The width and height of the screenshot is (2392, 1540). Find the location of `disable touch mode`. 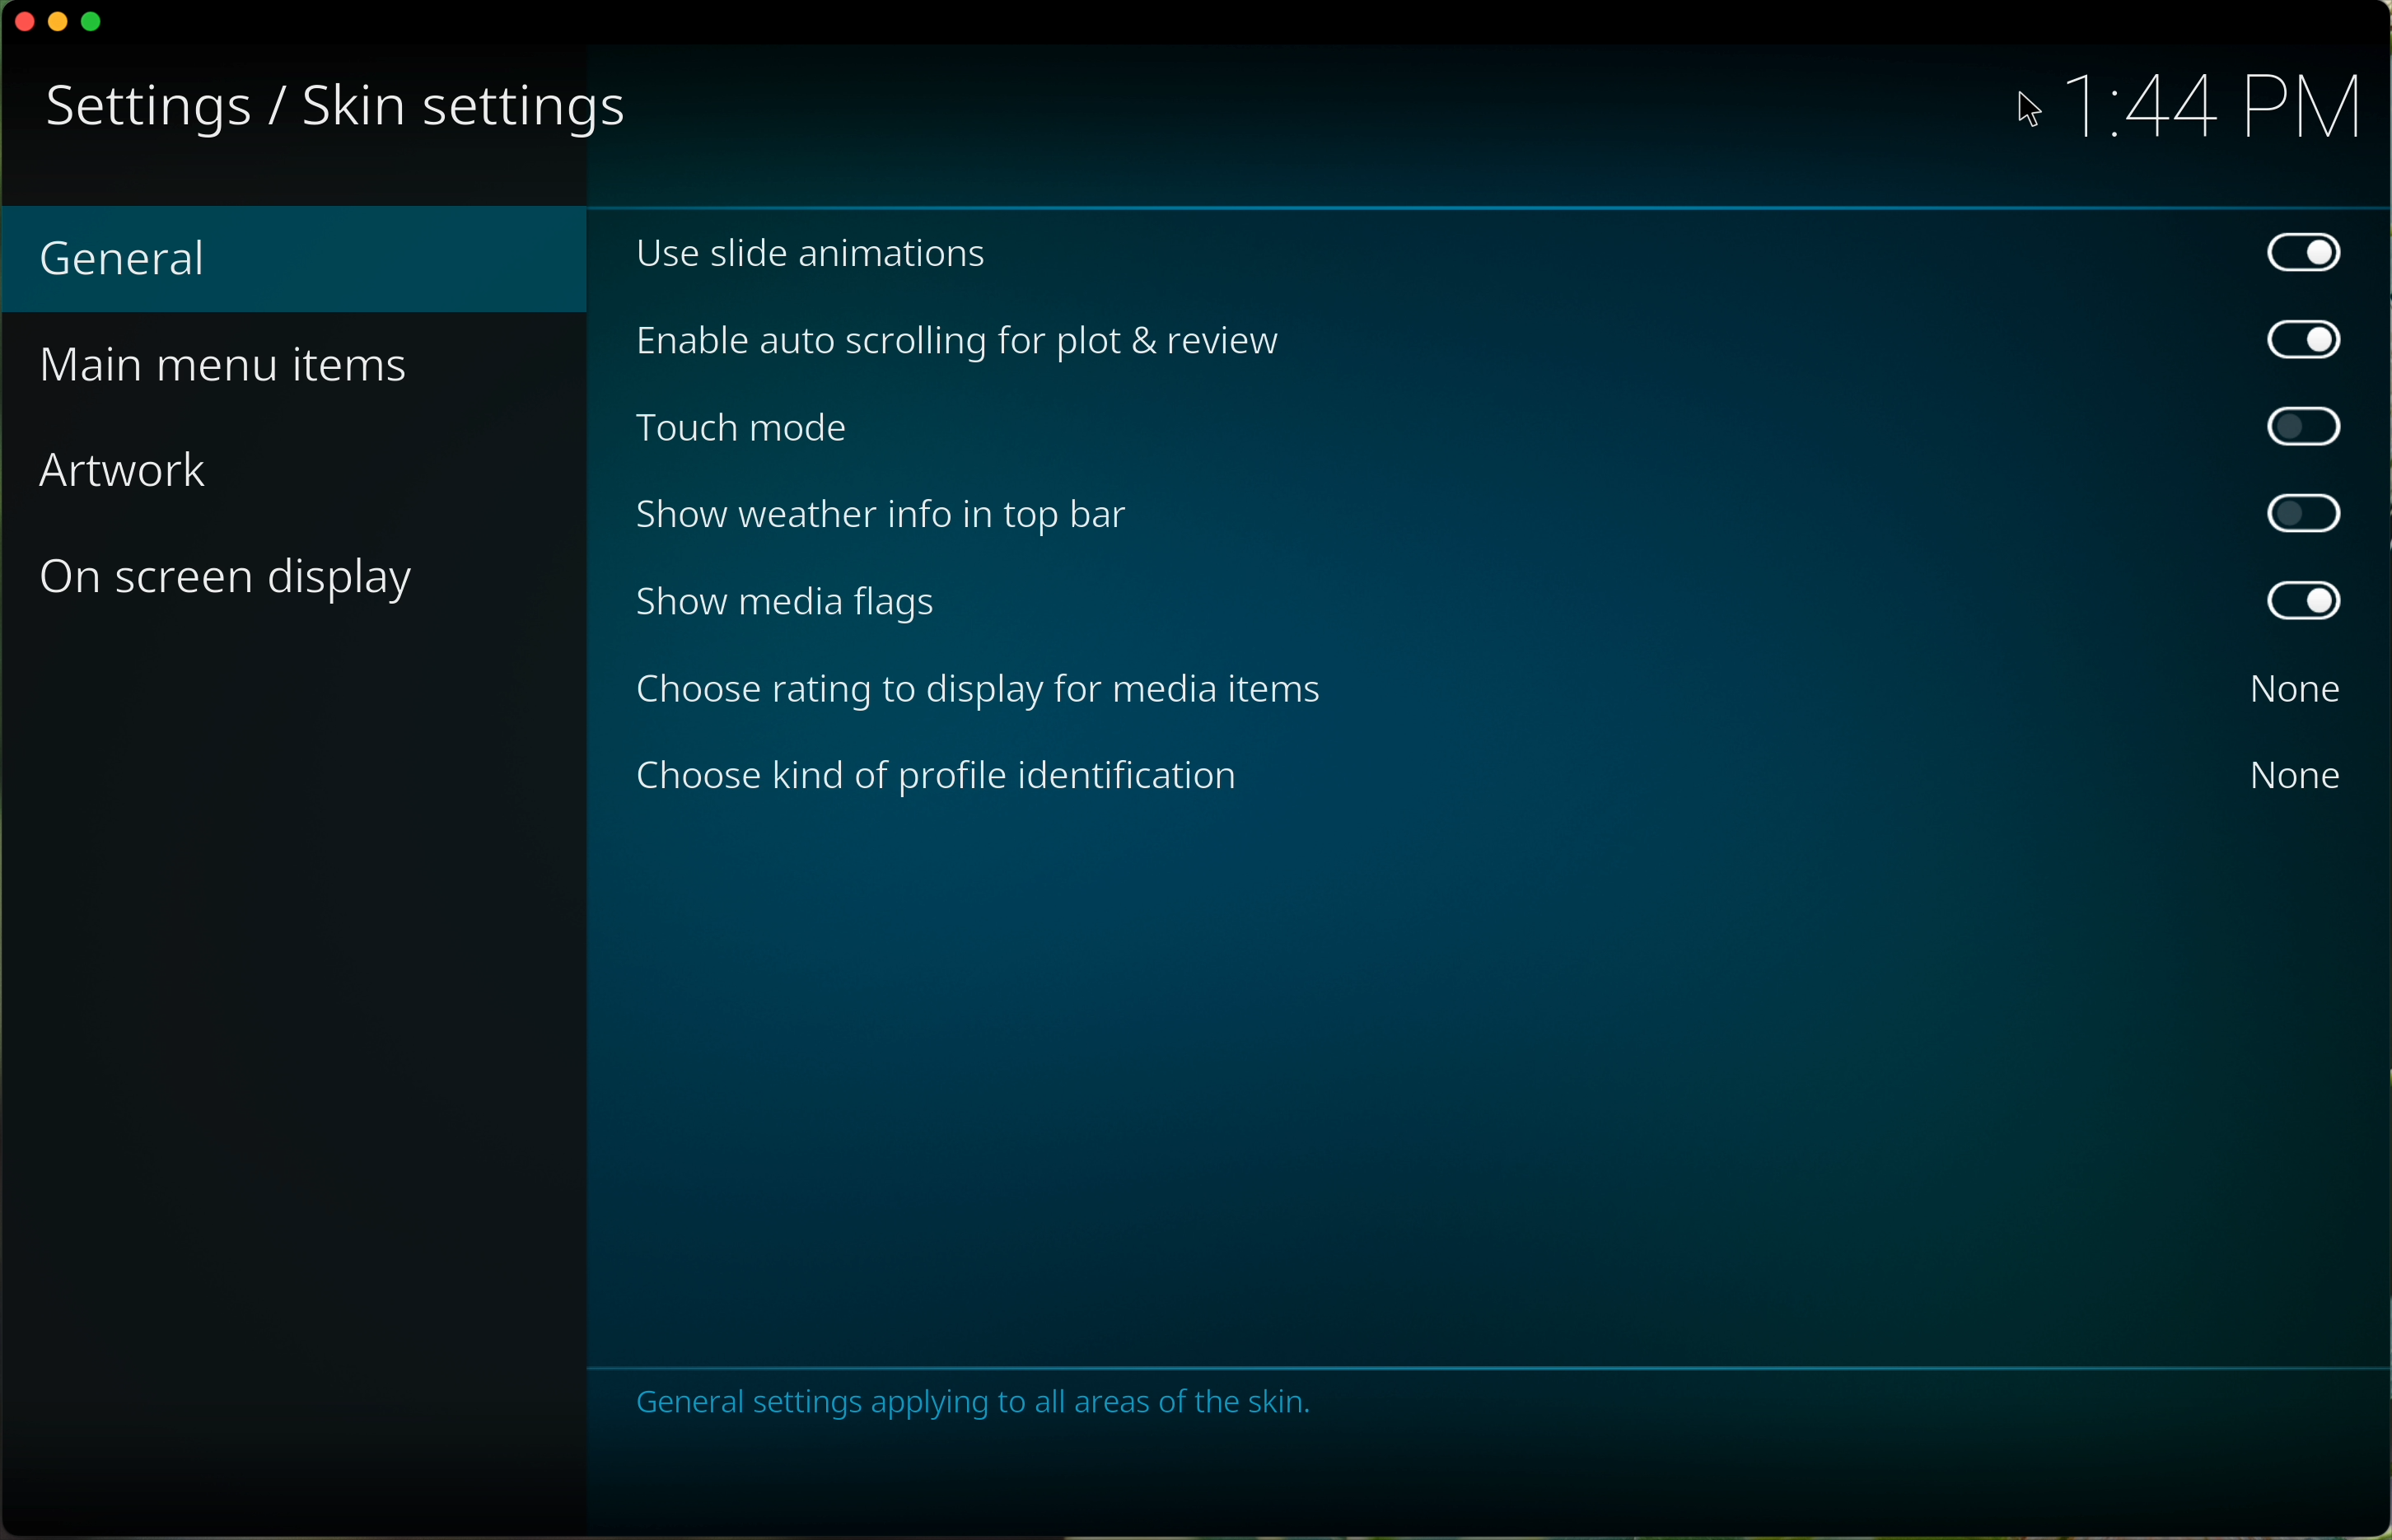

disable touch mode is located at coordinates (1483, 431).